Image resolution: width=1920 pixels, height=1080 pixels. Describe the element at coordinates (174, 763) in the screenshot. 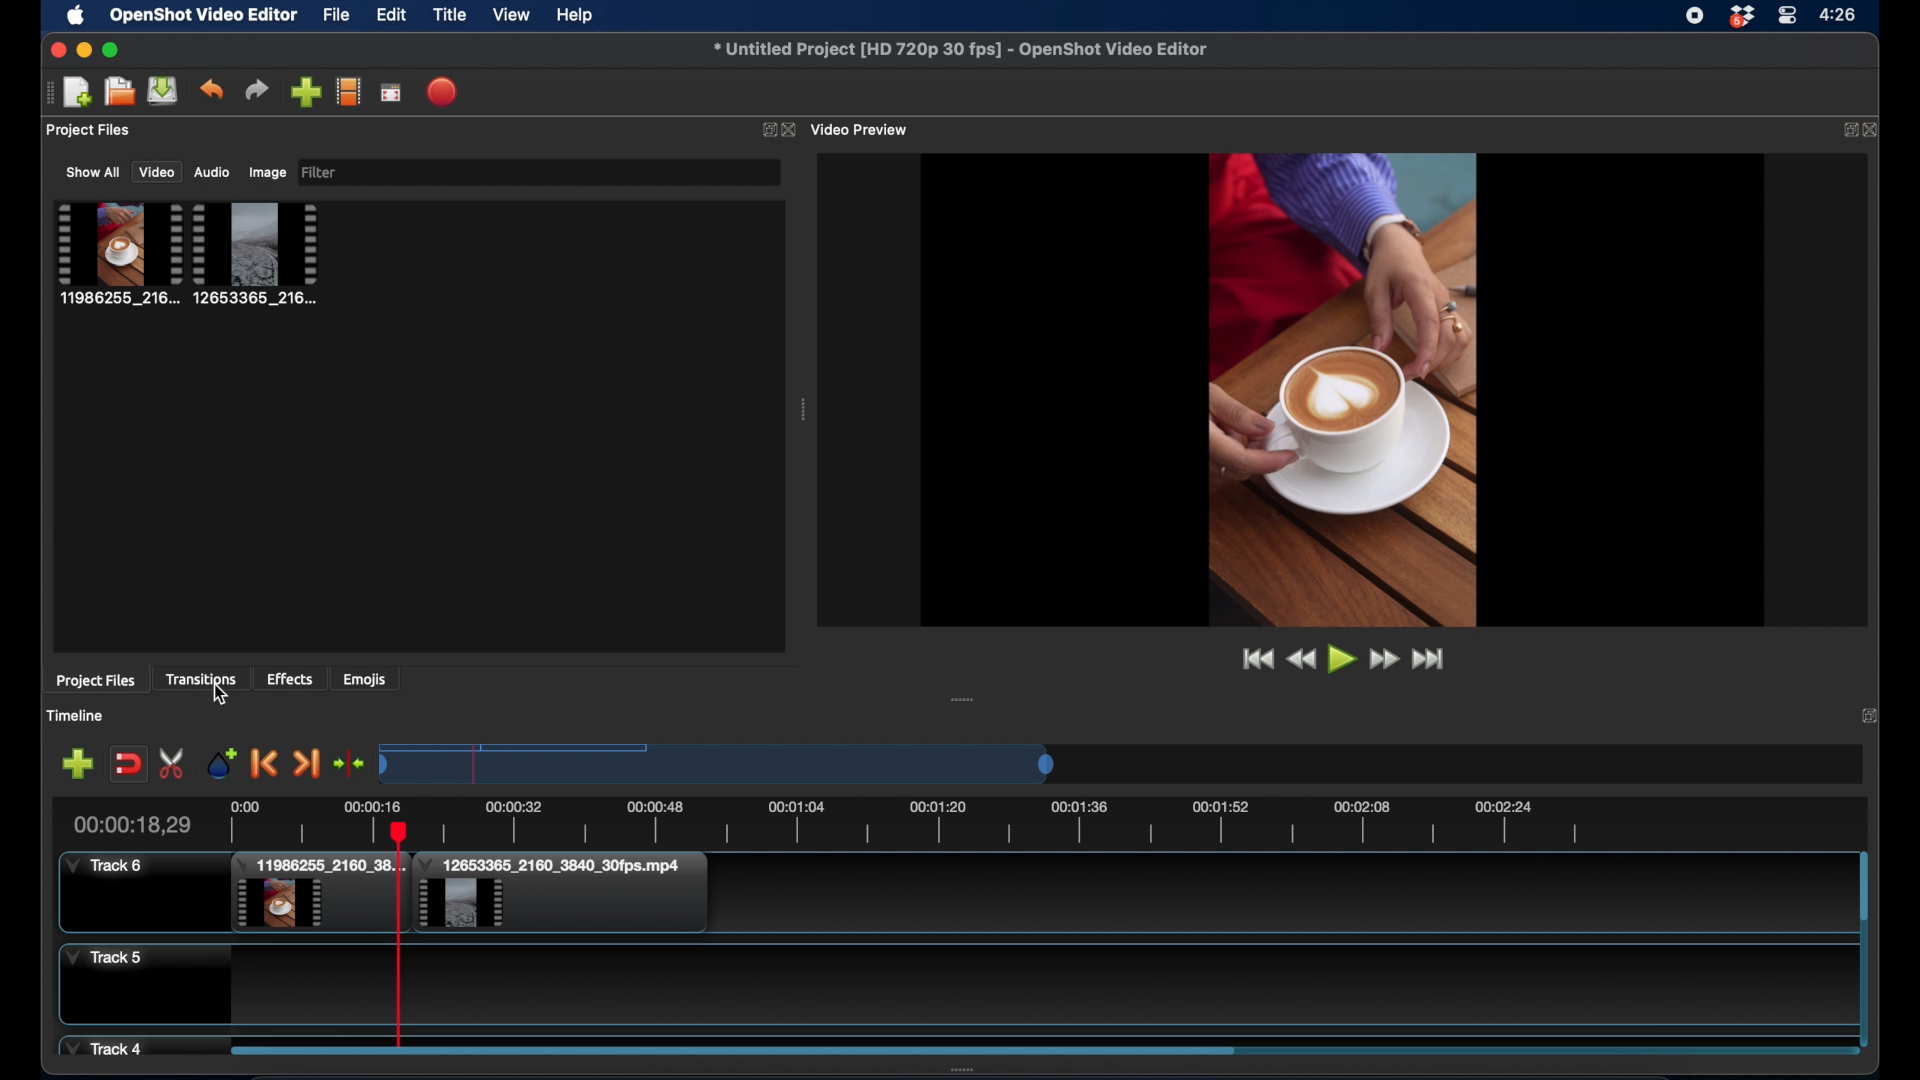

I see `enable razor` at that location.